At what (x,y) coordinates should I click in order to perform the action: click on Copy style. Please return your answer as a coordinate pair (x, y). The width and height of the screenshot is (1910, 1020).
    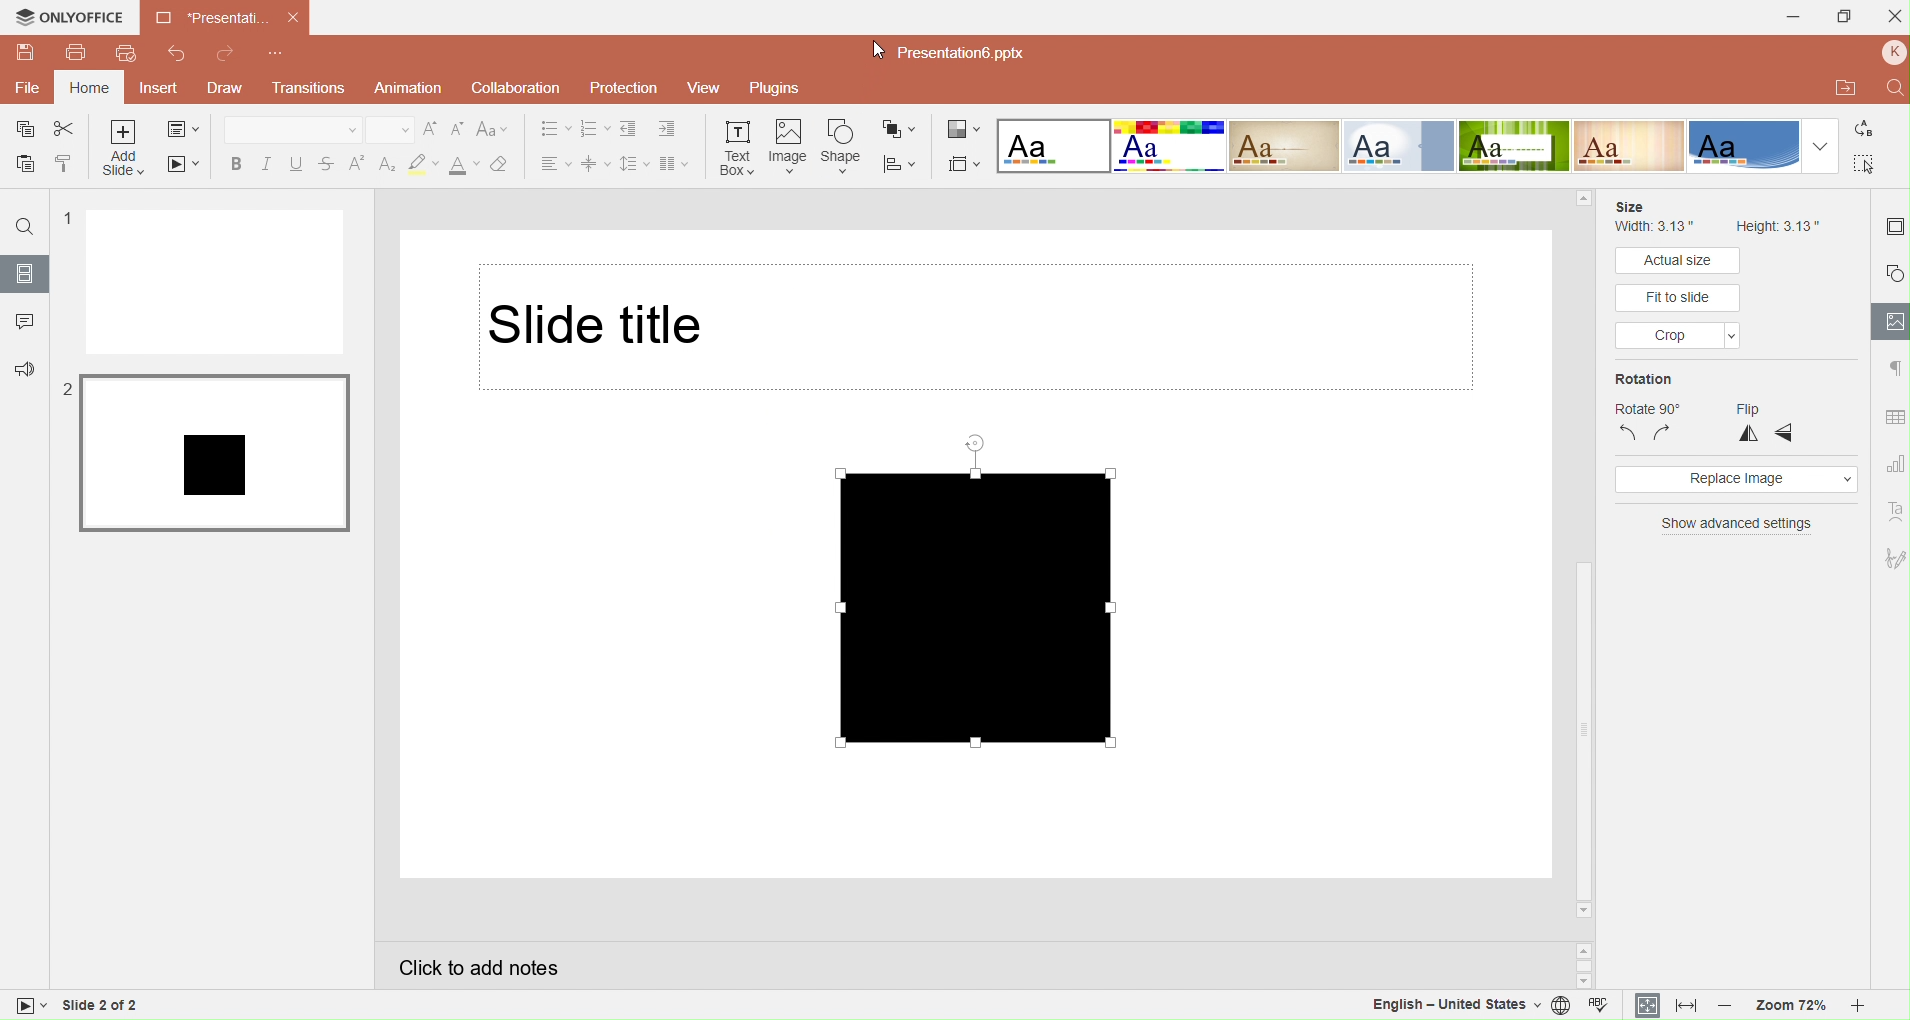
    Looking at the image, I should click on (67, 164).